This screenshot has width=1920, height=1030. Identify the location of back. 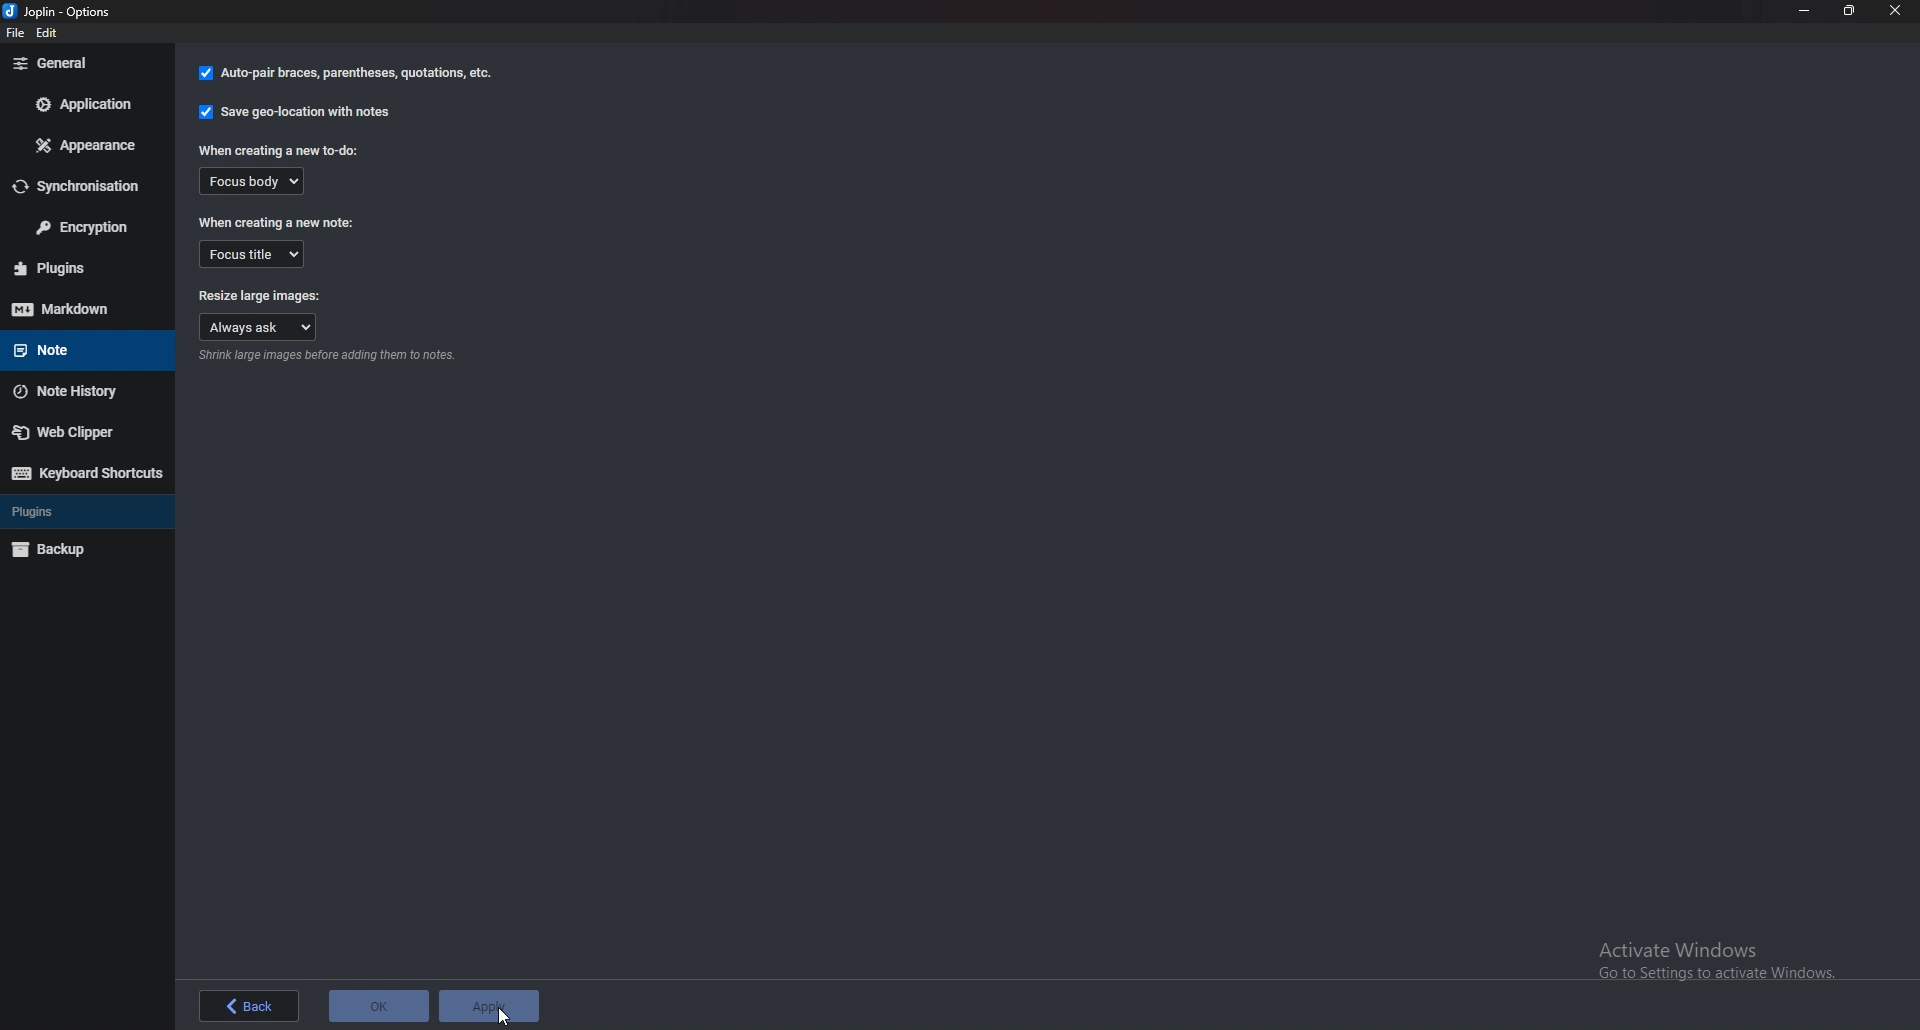
(248, 1008).